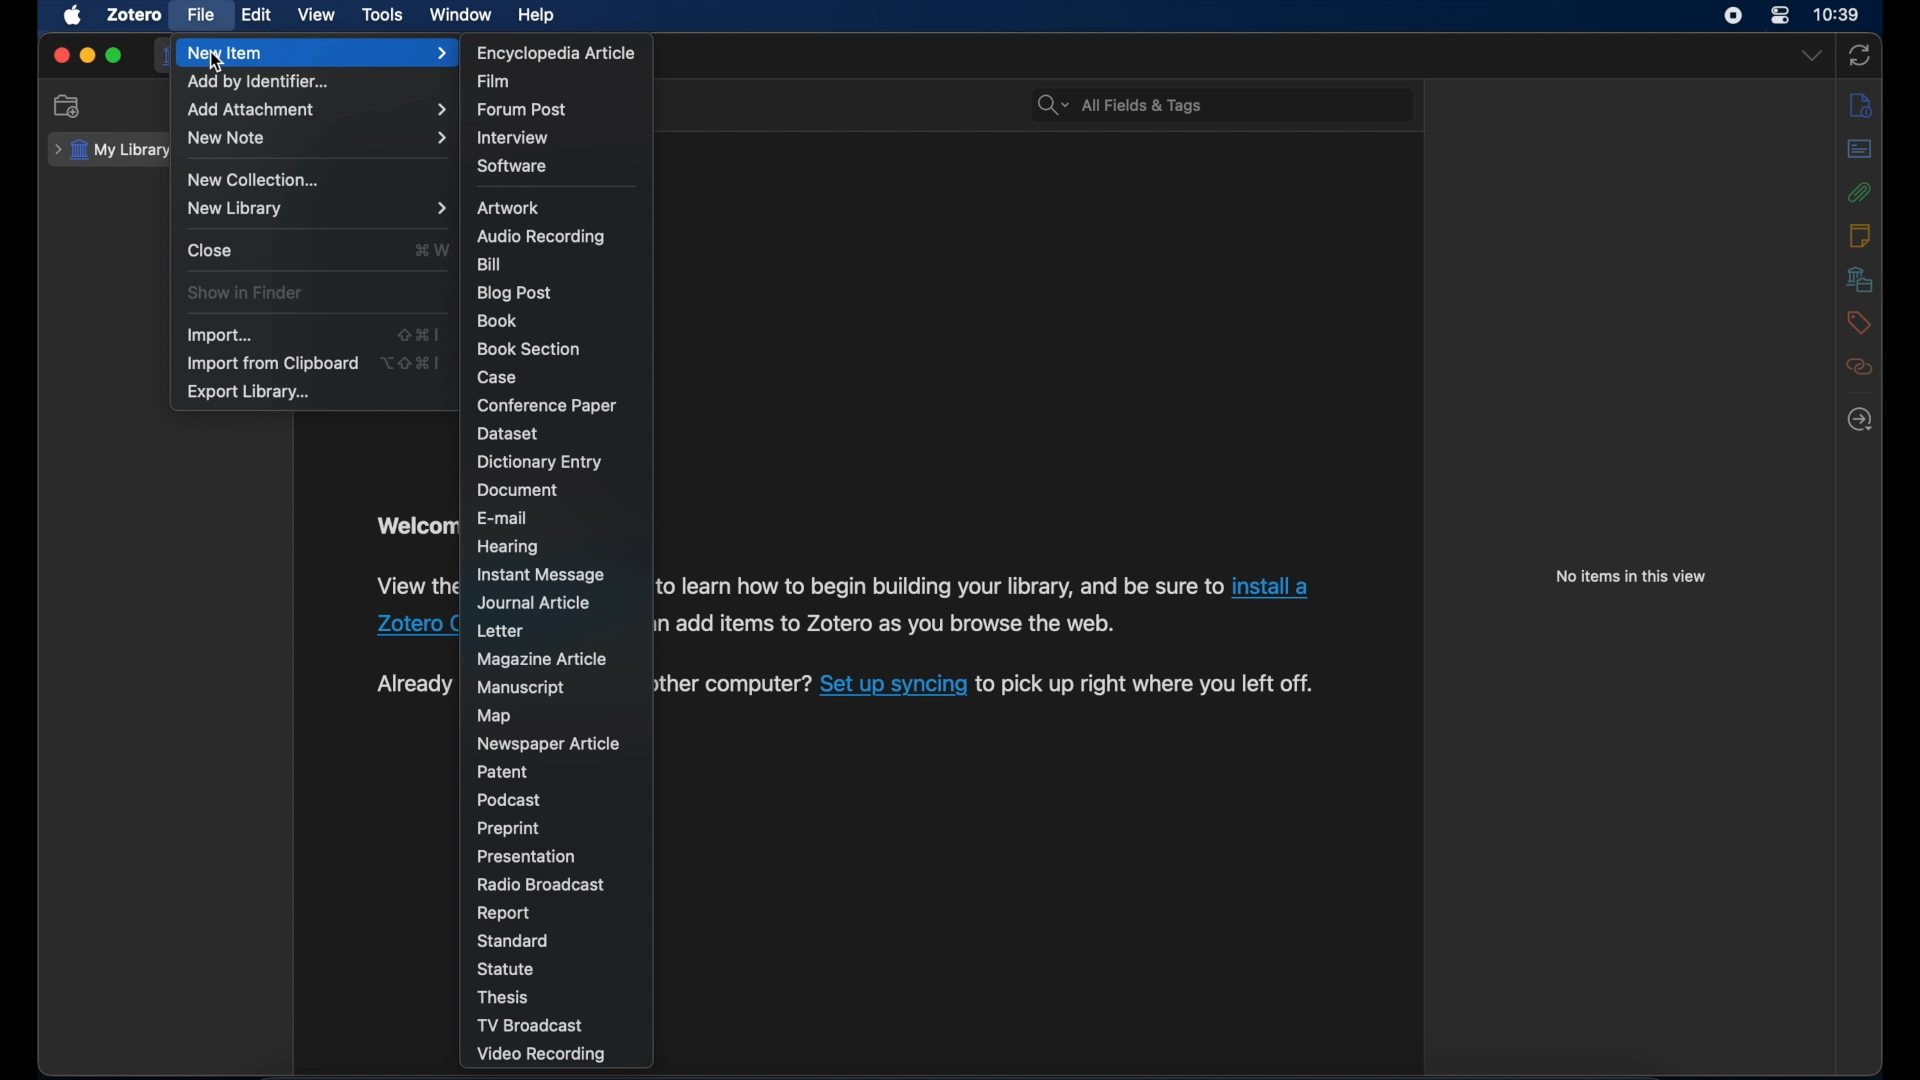 The image size is (1920, 1080). I want to click on welcome to zotero, so click(413, 528).